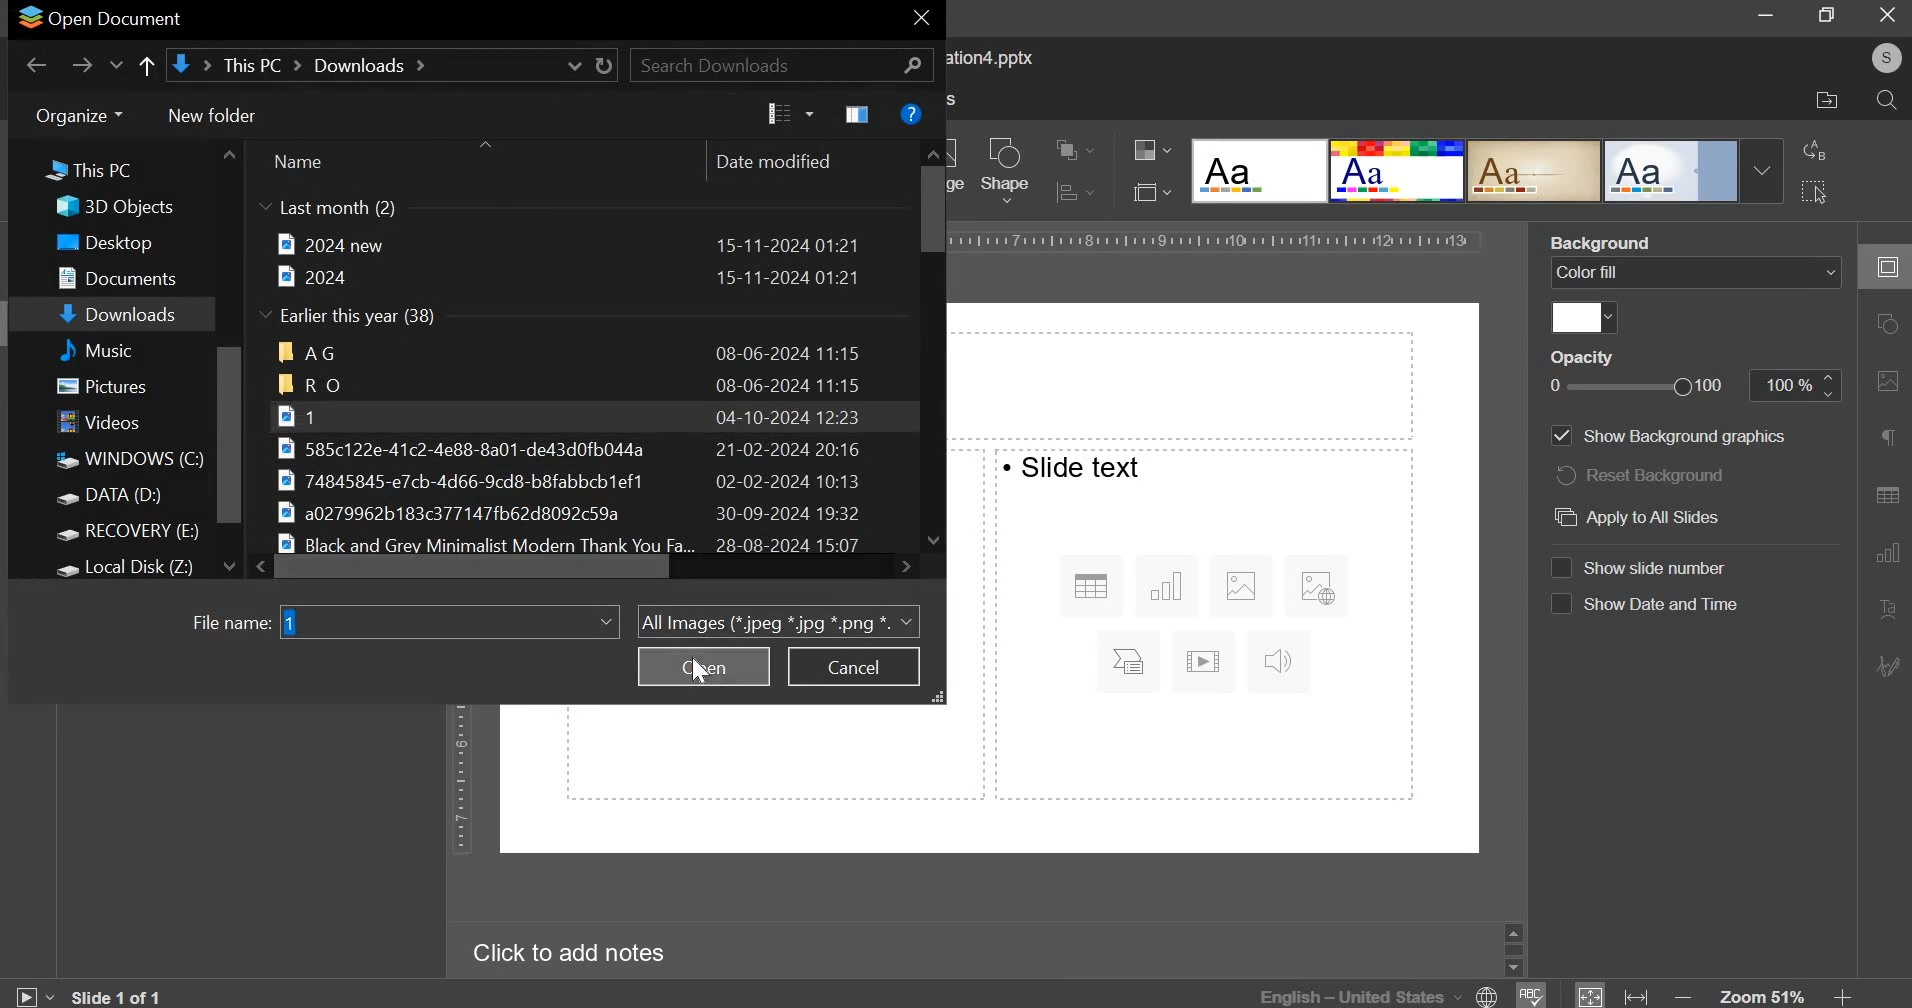 This screenshot has height=1008, width=1912. What do you see at coordinates (1762, 996) in the screenshot?
I see `zoom 51%` at bounding box center [1762, 996].